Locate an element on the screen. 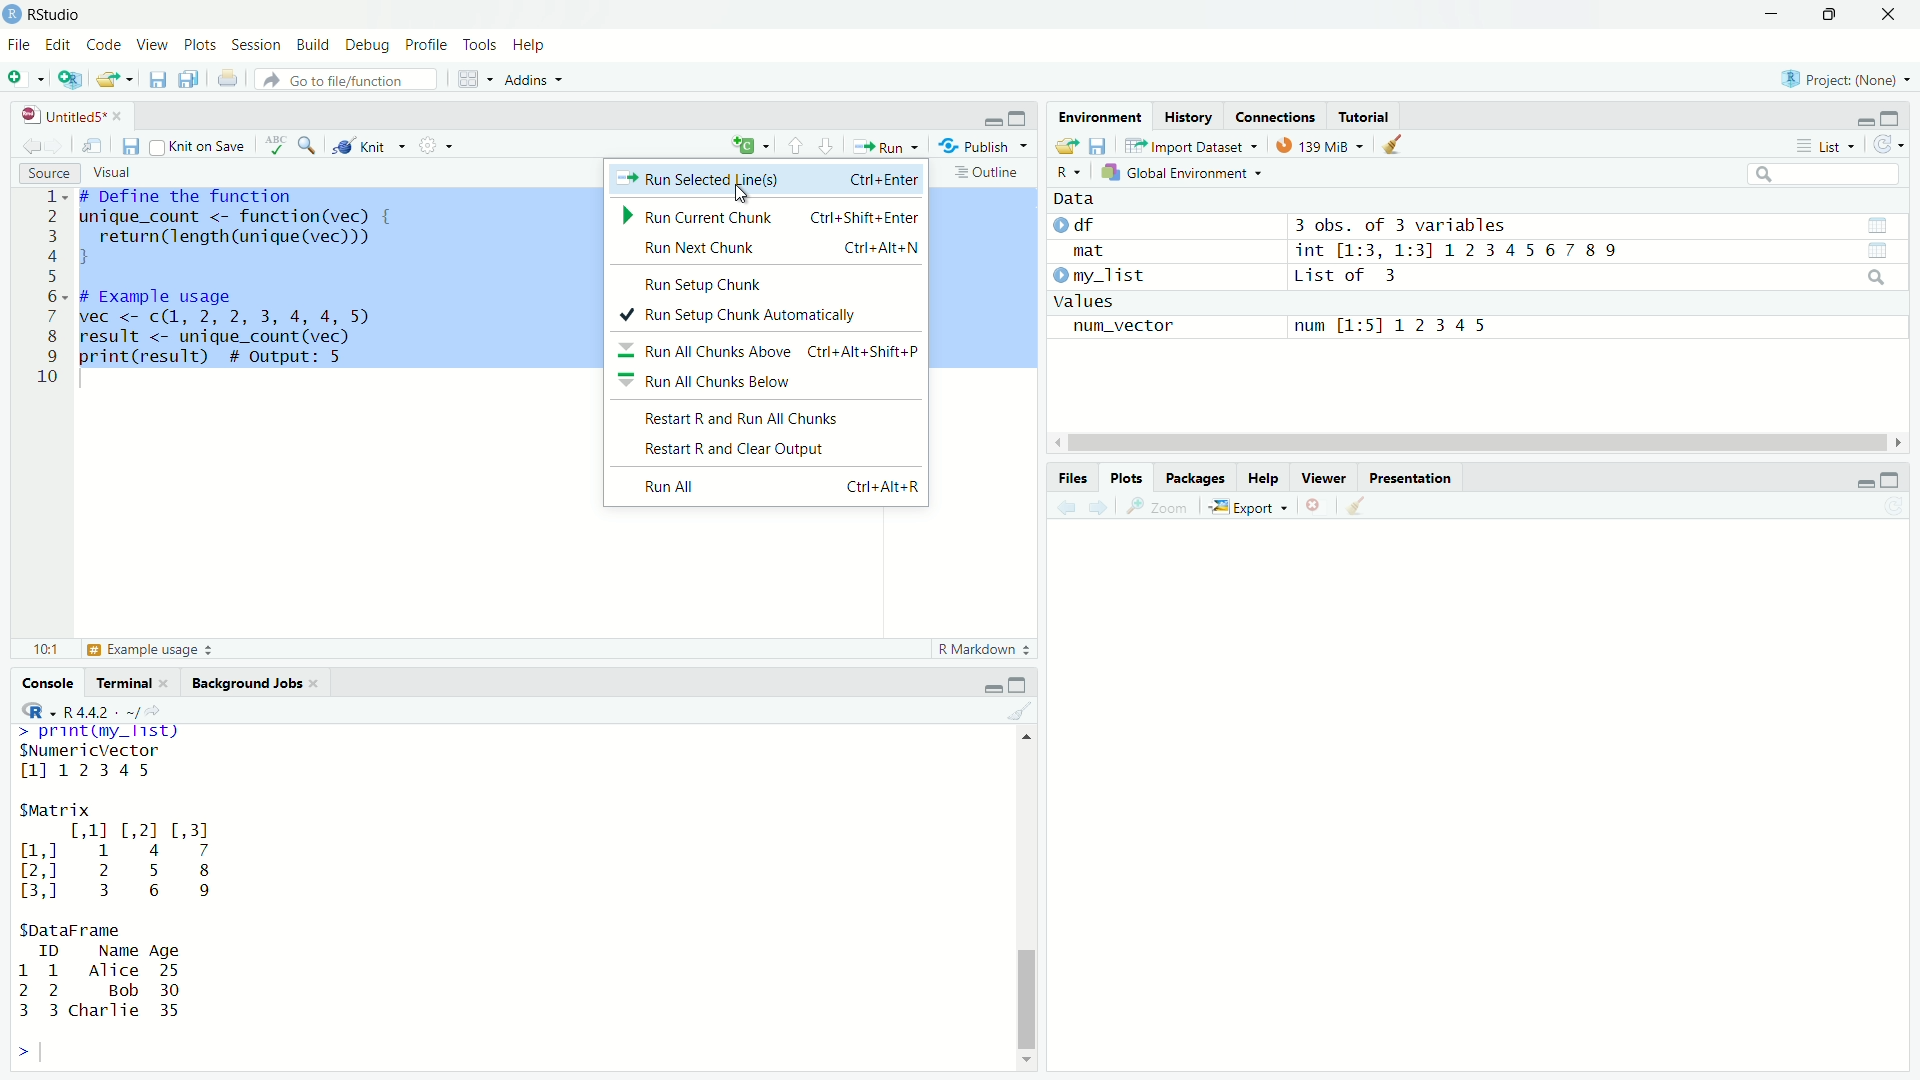  Run Selected Lines is located at coordinates (699, 181).